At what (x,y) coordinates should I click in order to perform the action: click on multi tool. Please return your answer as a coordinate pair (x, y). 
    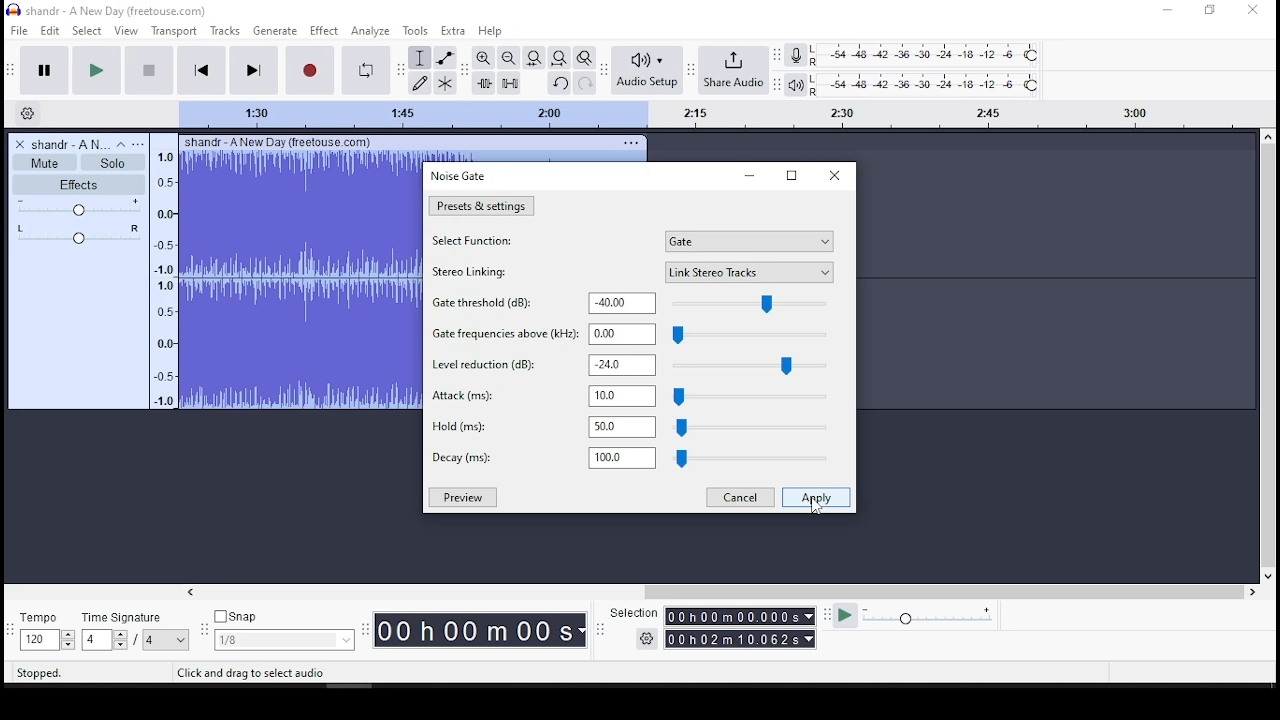
    Looking at the image, I should click on (446, 84).